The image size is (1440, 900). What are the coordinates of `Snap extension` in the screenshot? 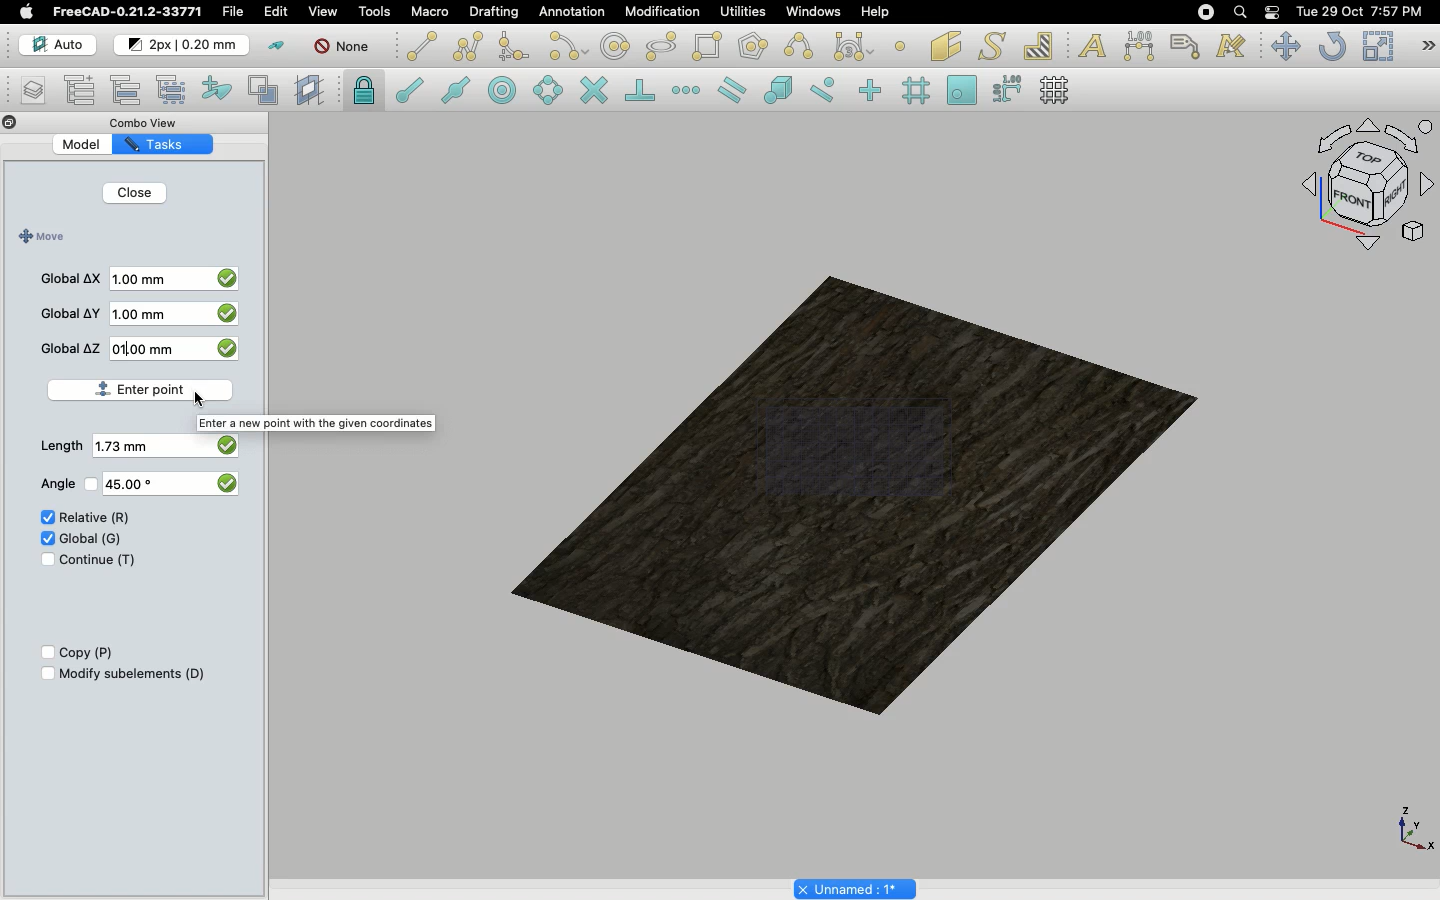 It's located at (688, 91).